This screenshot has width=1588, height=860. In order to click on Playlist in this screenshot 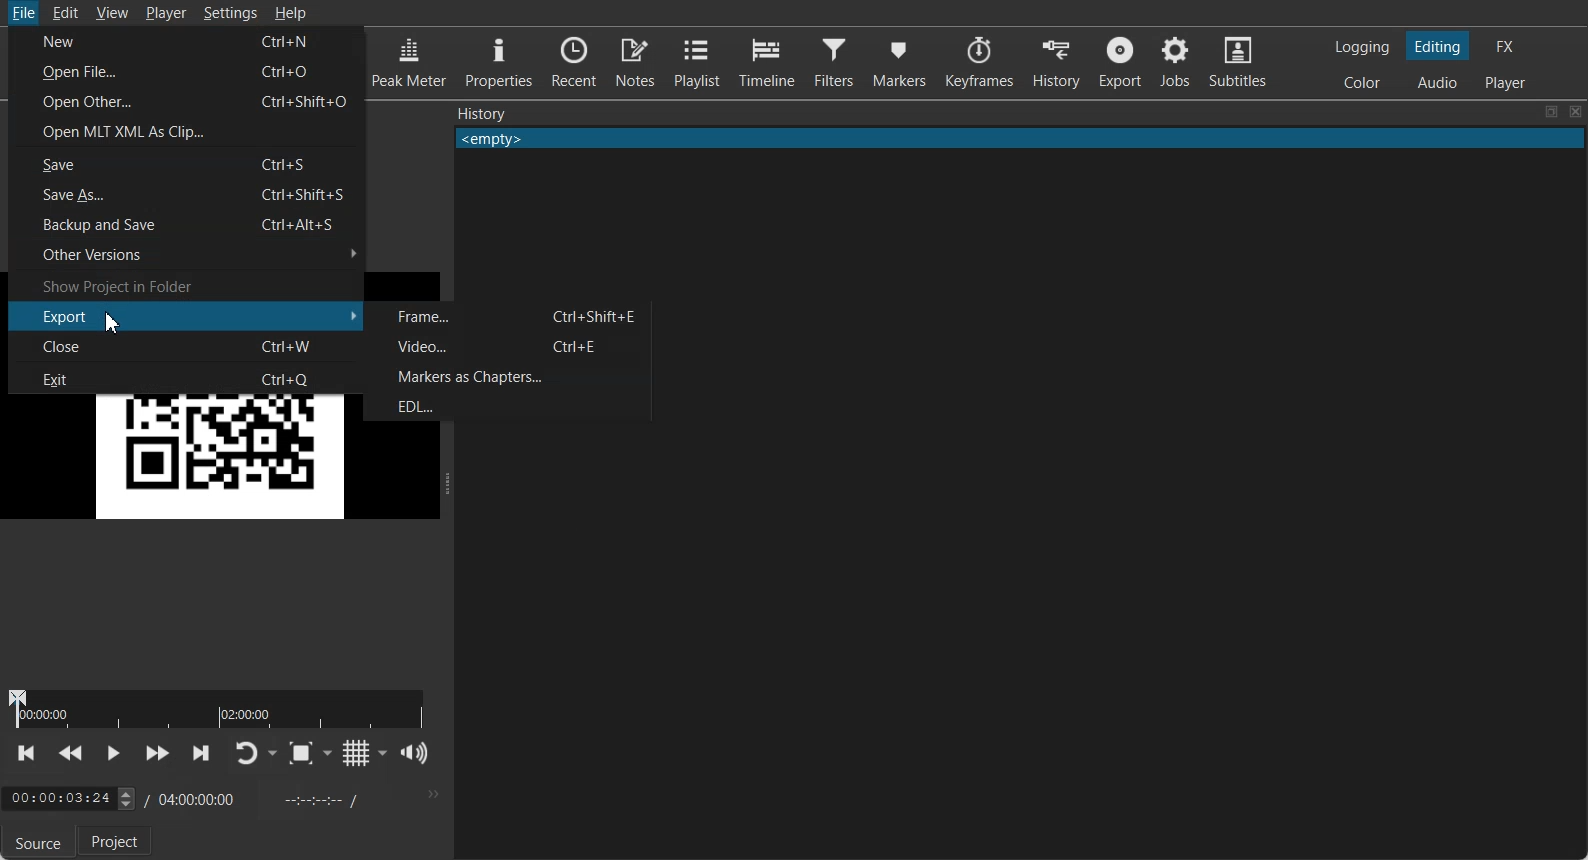, I will do `click(696, 61)`.